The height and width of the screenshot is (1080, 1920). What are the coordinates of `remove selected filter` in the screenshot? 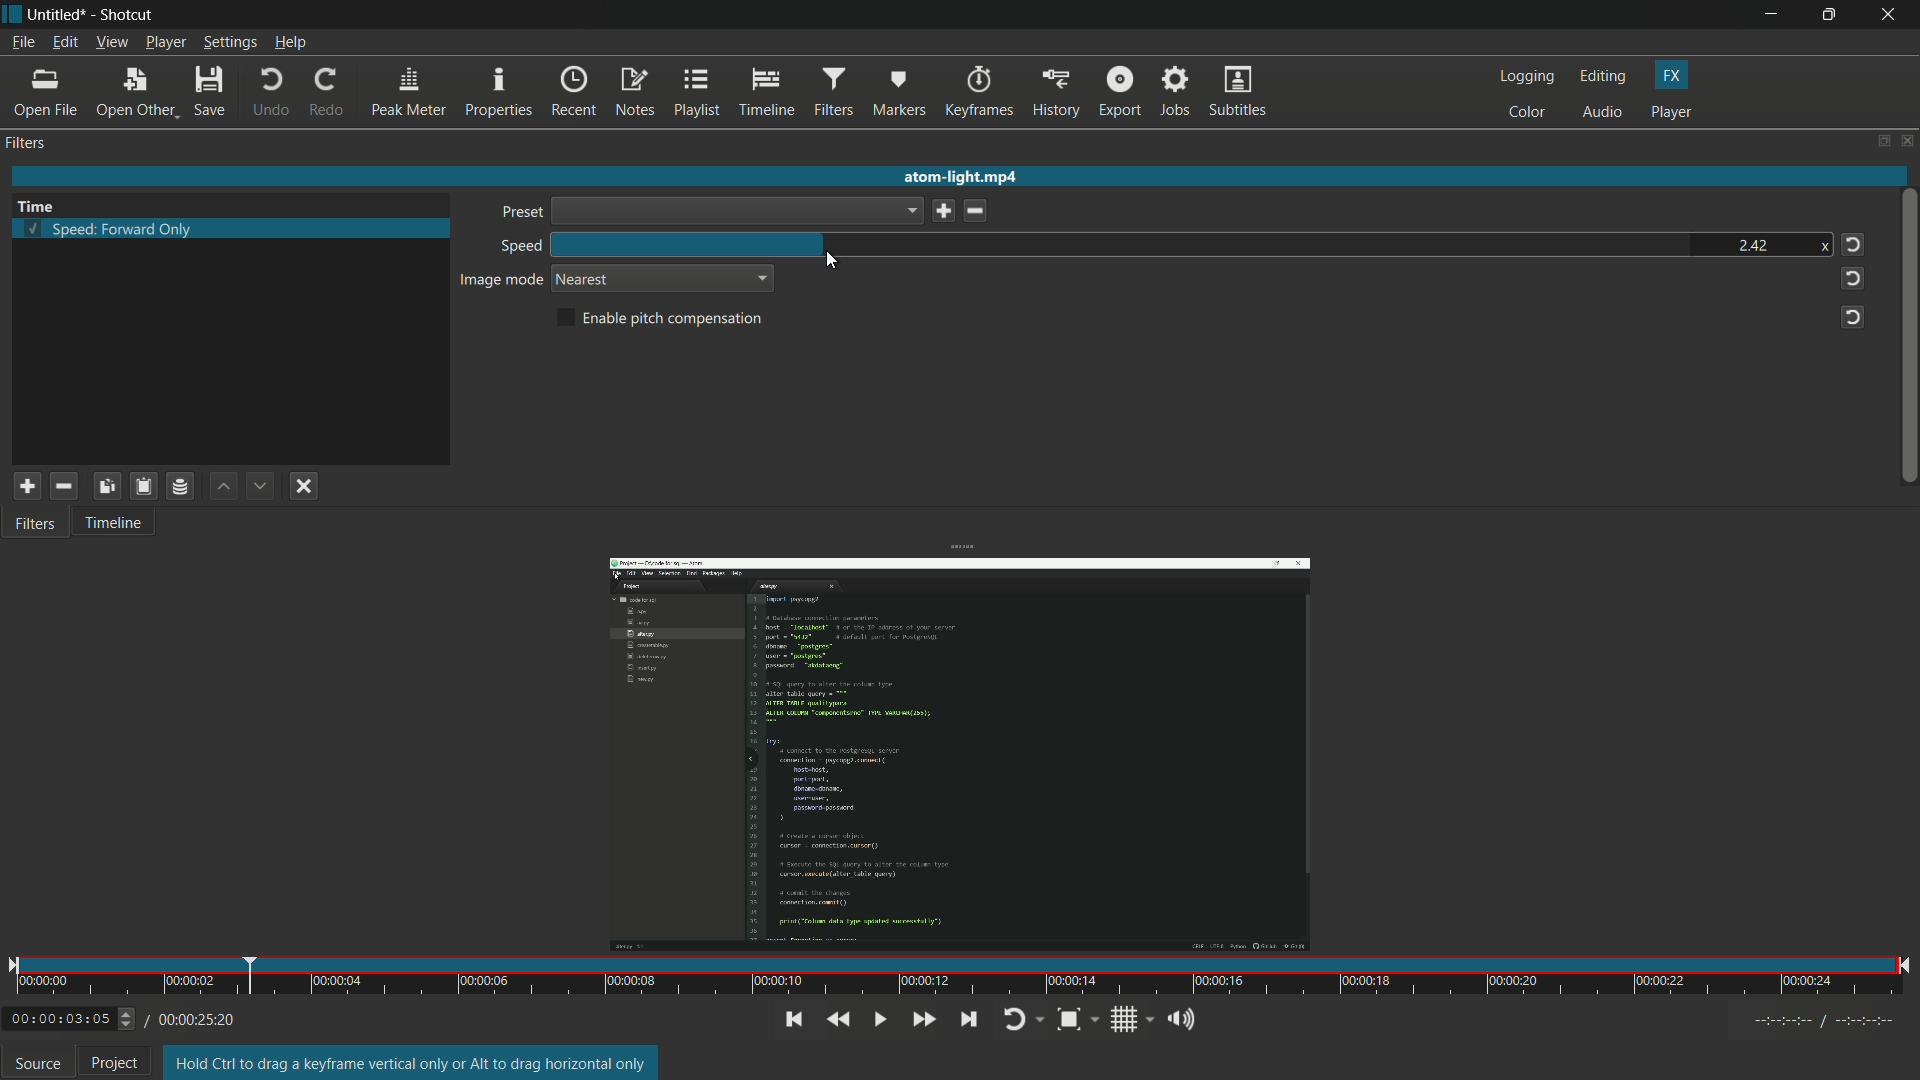 It's located at (63, 486).